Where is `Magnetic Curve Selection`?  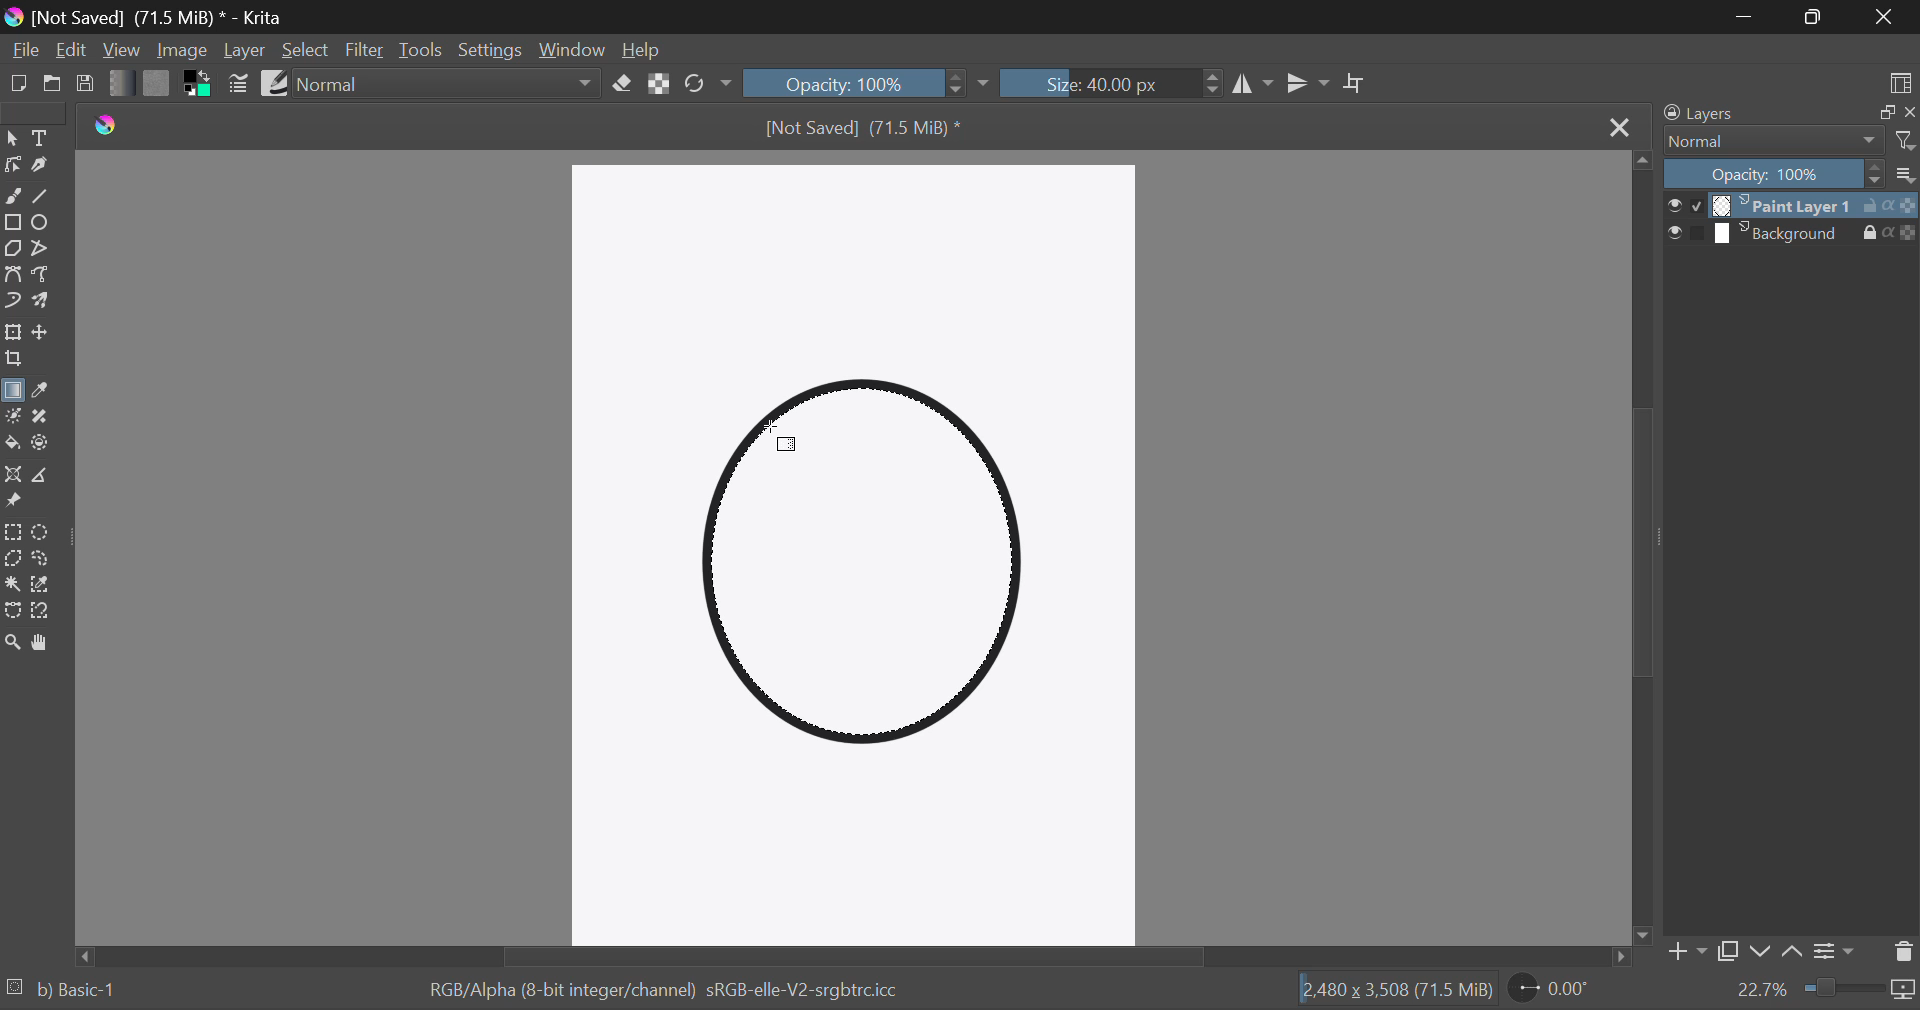 Magnetic Curve Selection is located at coordinates (47, 613).